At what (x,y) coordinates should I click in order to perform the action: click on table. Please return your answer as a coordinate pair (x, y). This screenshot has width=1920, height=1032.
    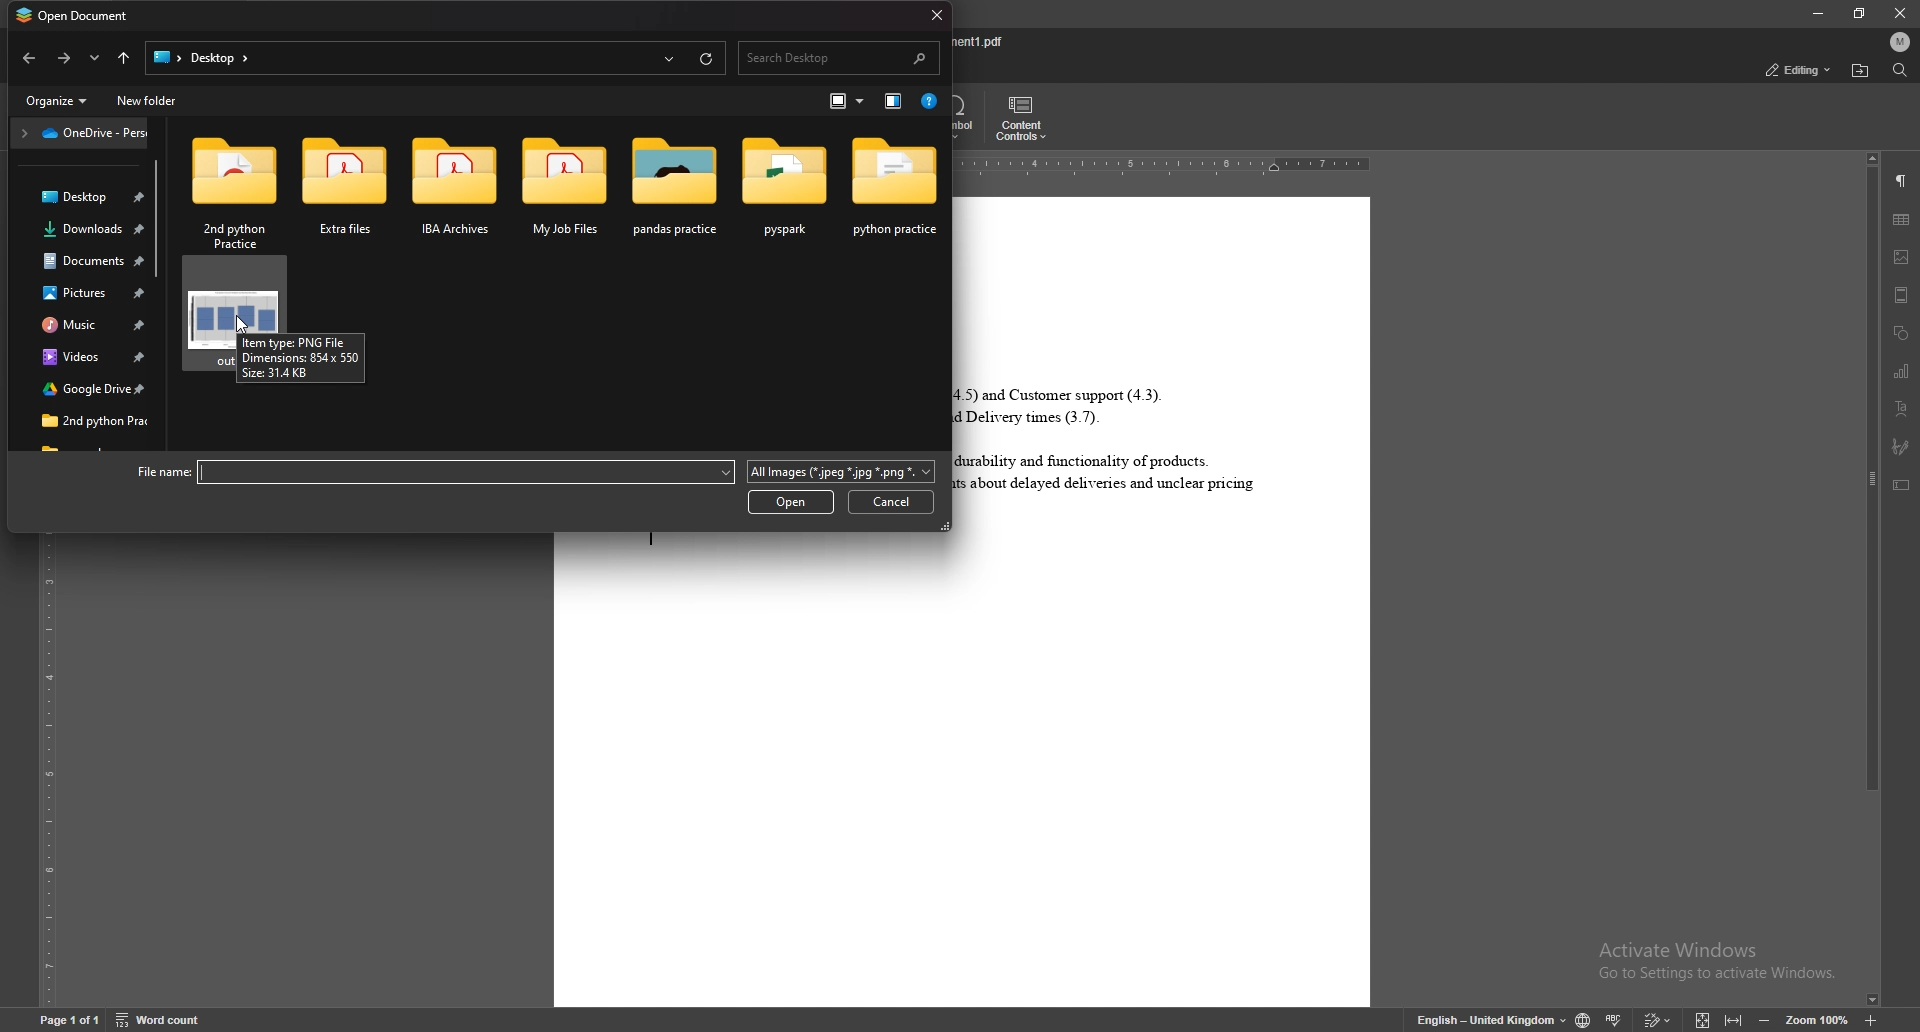
    Looking at the image, I should click on (1902, 220).